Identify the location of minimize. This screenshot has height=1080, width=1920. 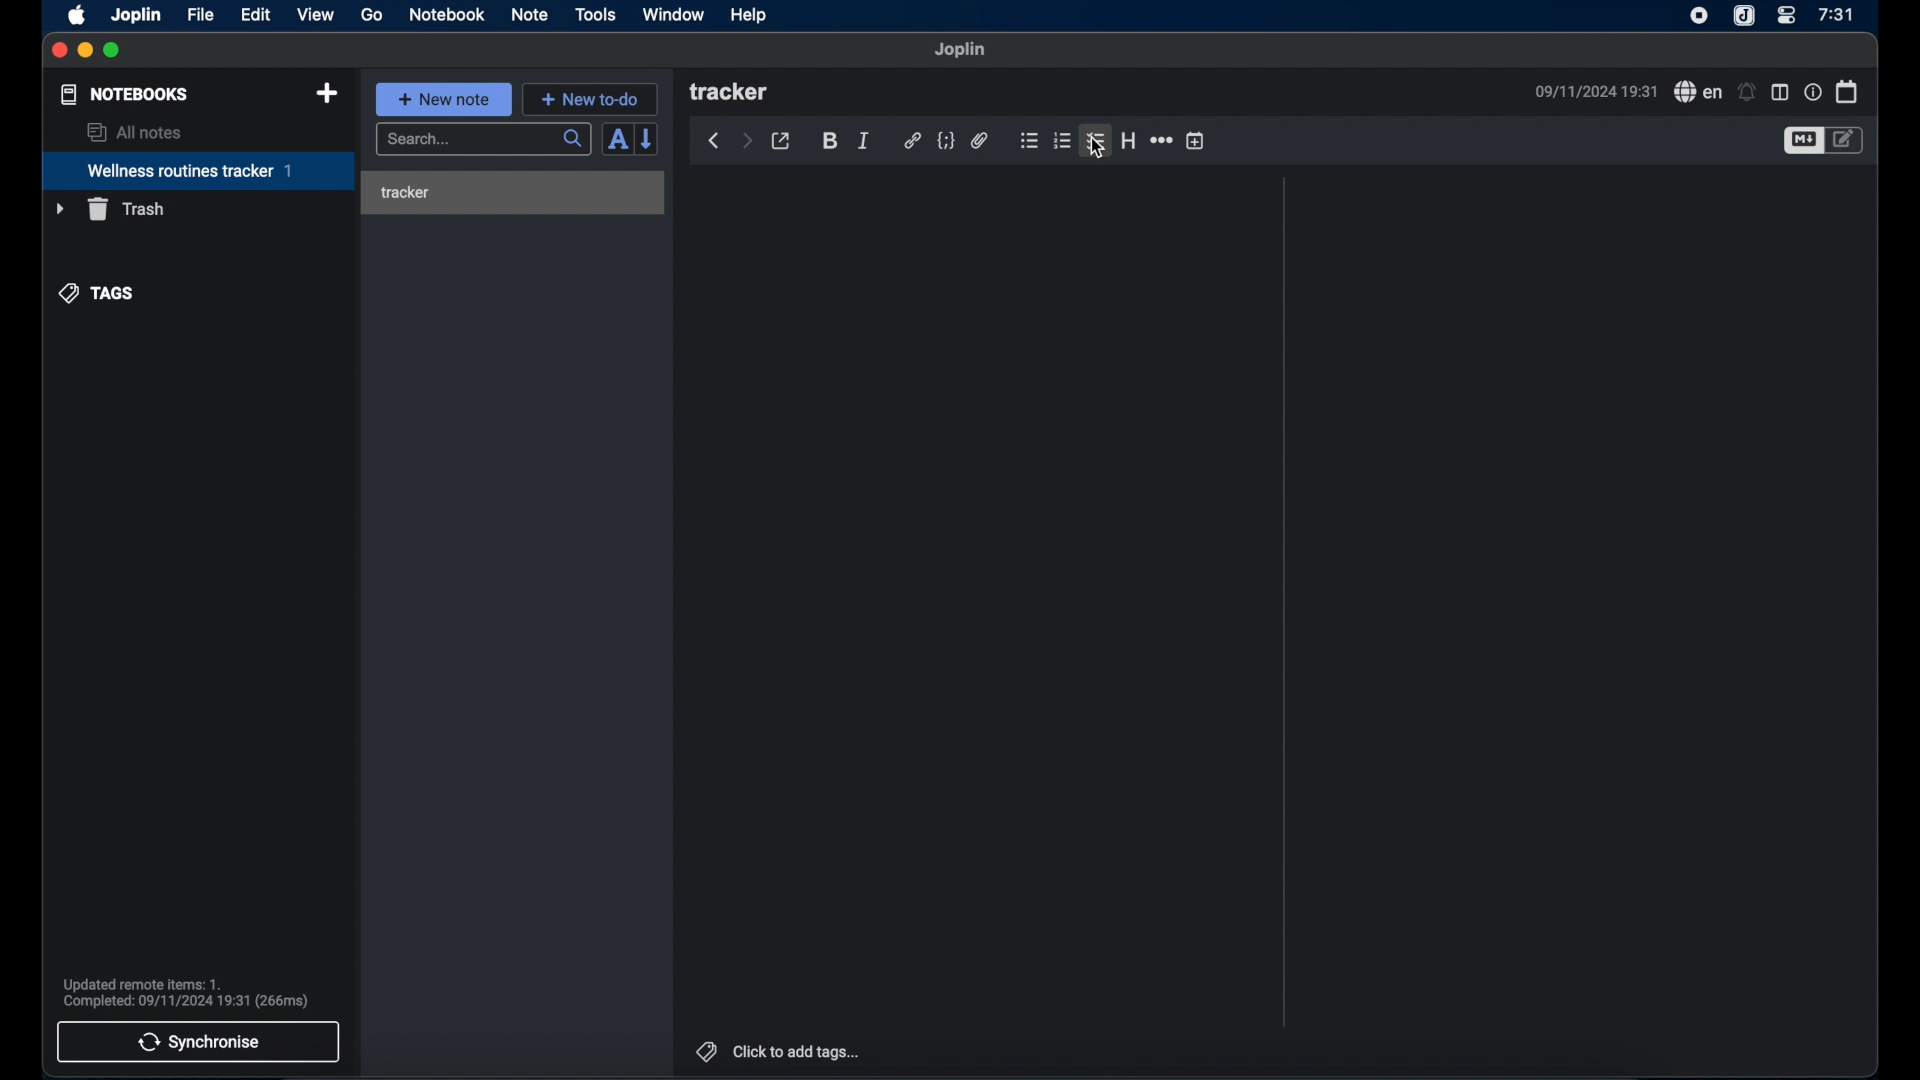
(86, 51).